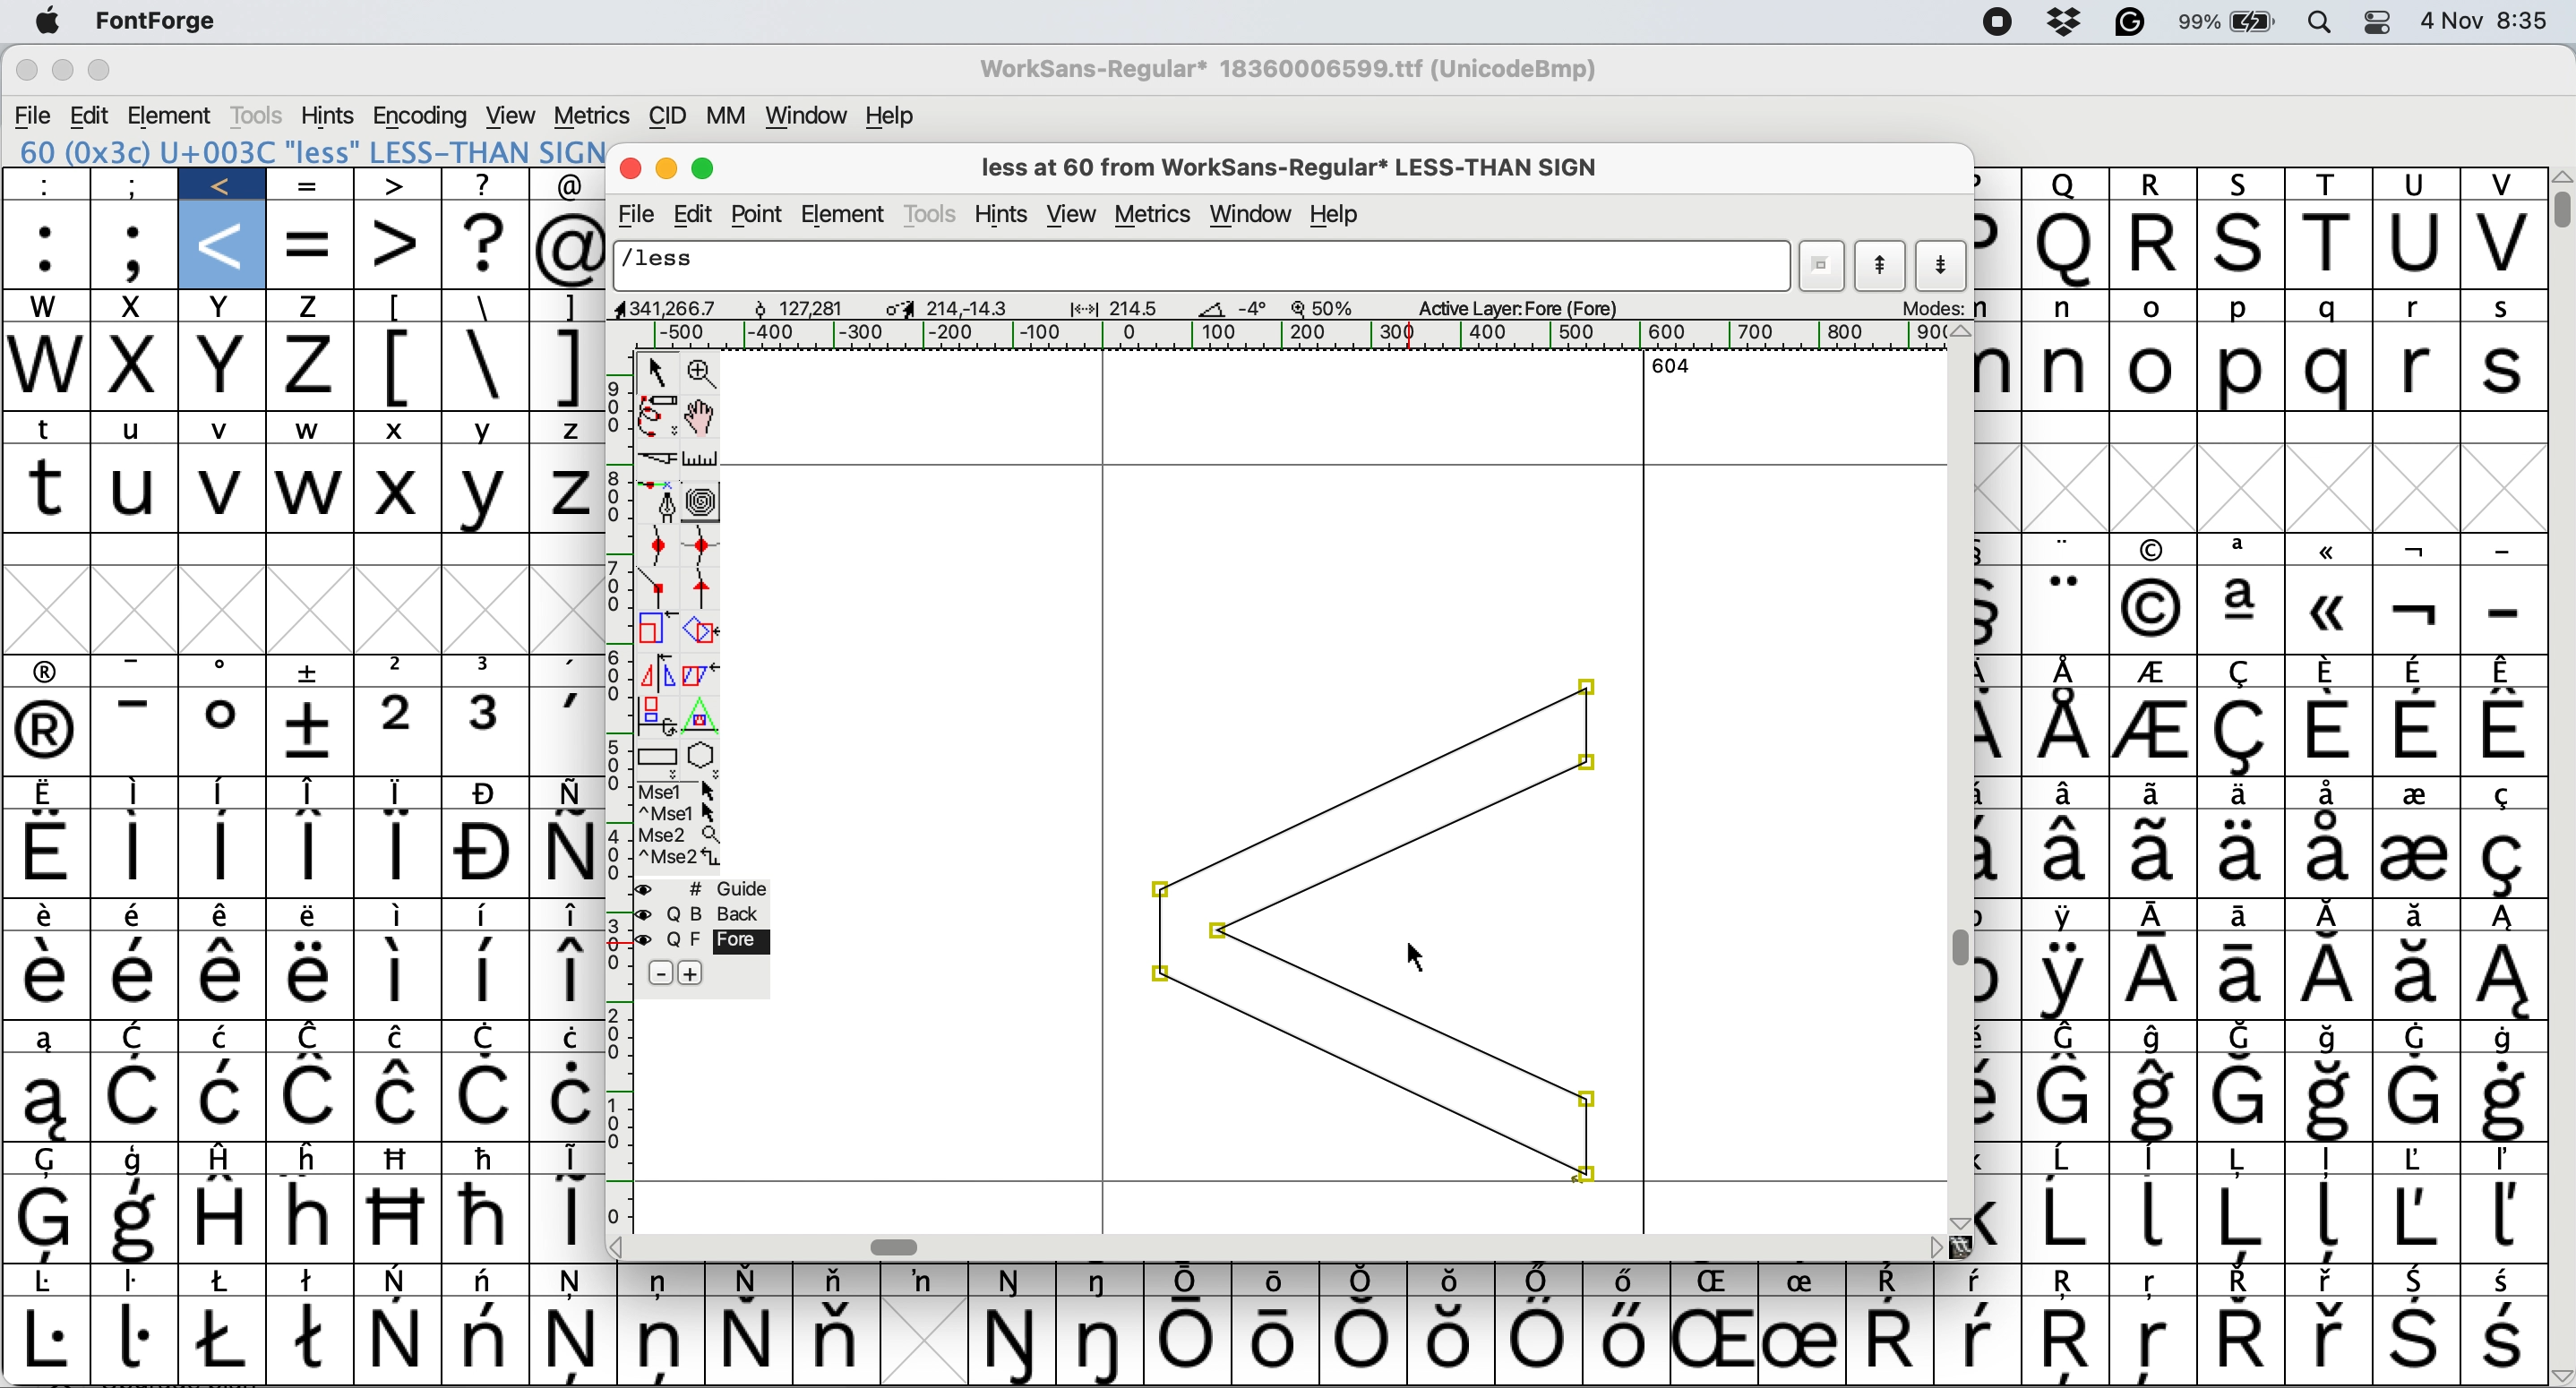  Describe the element at coordinates (1994, 182) in the screenshot. I see `p` at that location.